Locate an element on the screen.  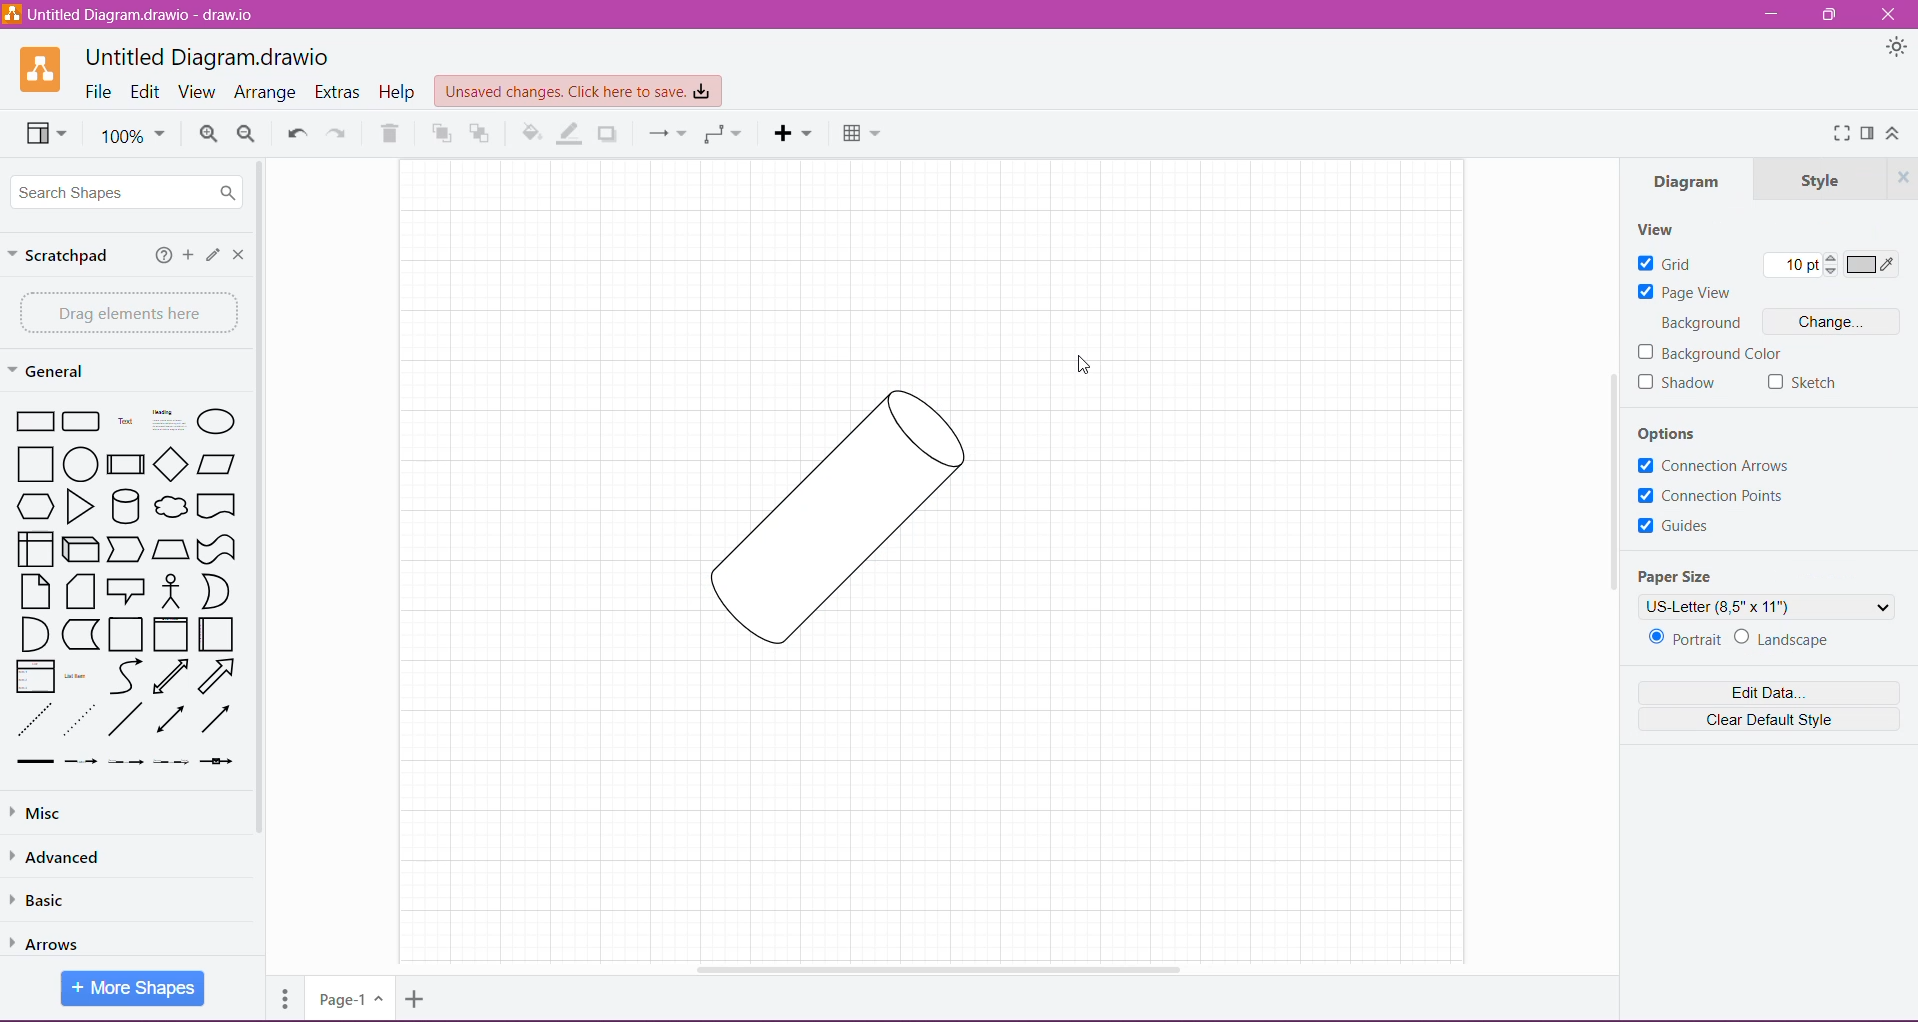
Horizontal Scroll Bar is located at coordinates (944, 970).